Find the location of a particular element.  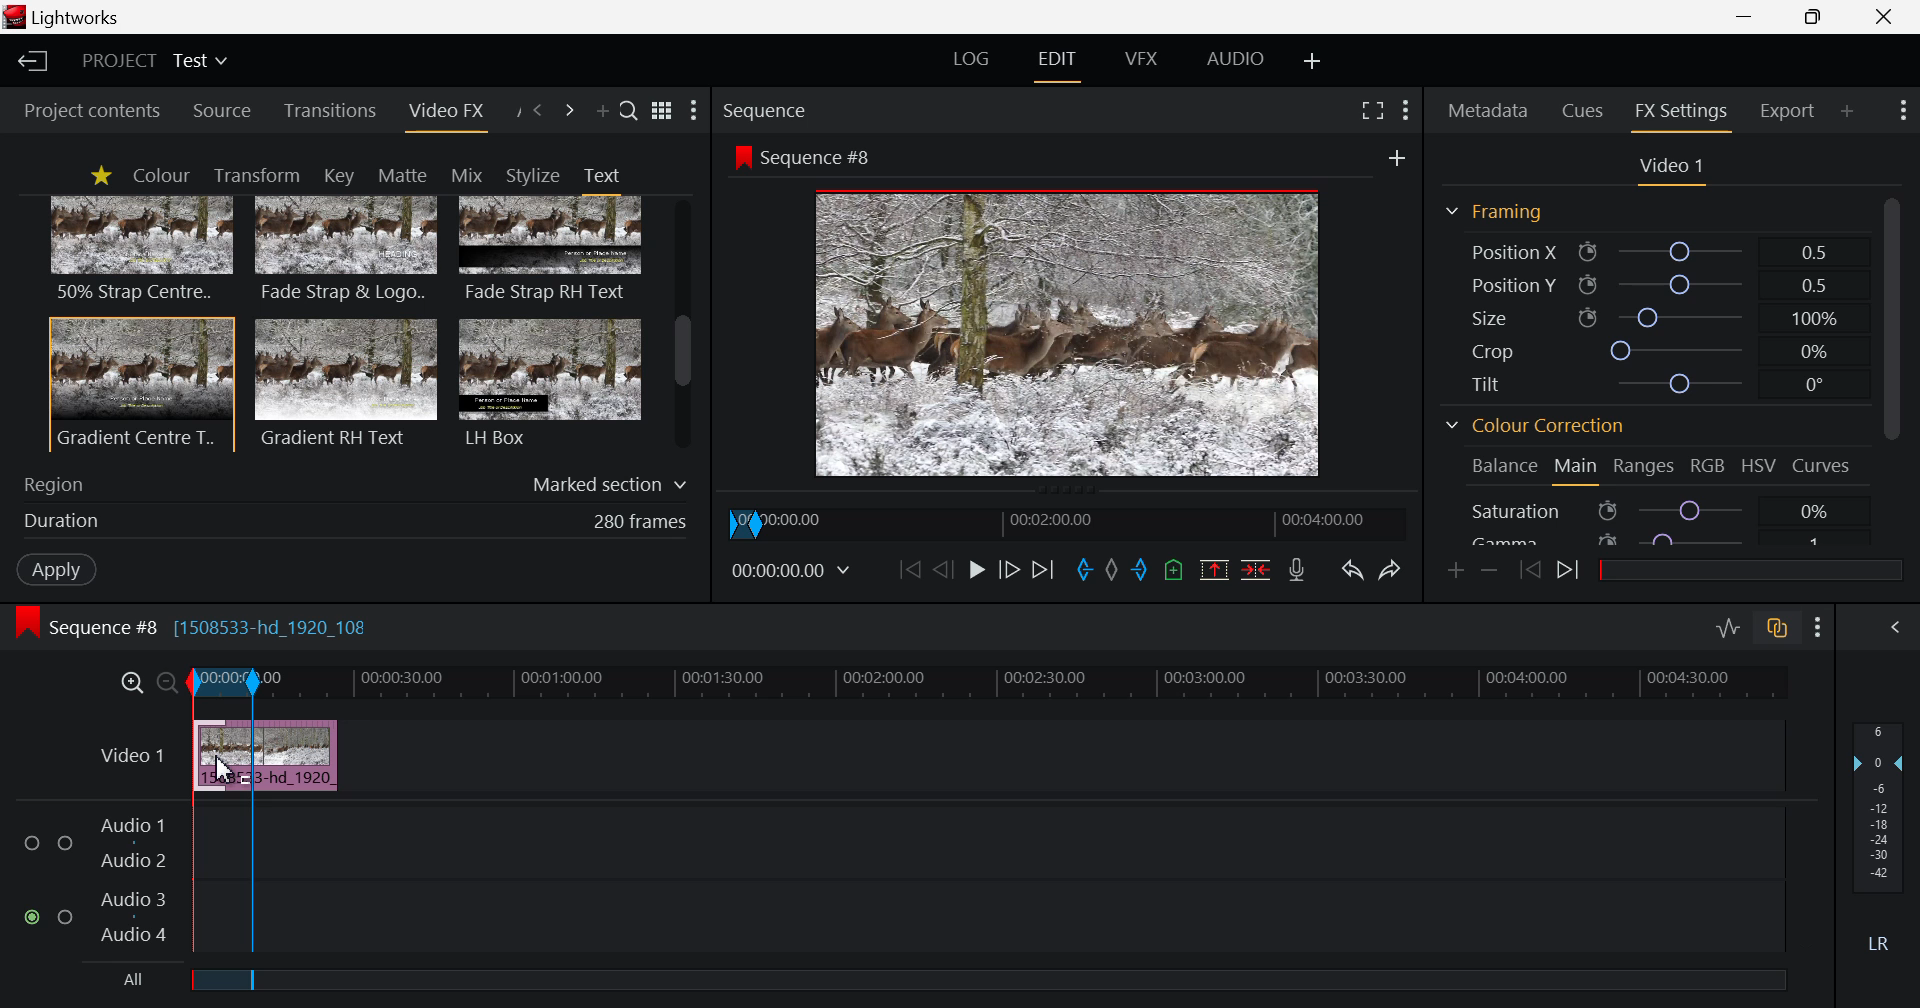

Scroll Bar is located at coordinates (1891, 366).